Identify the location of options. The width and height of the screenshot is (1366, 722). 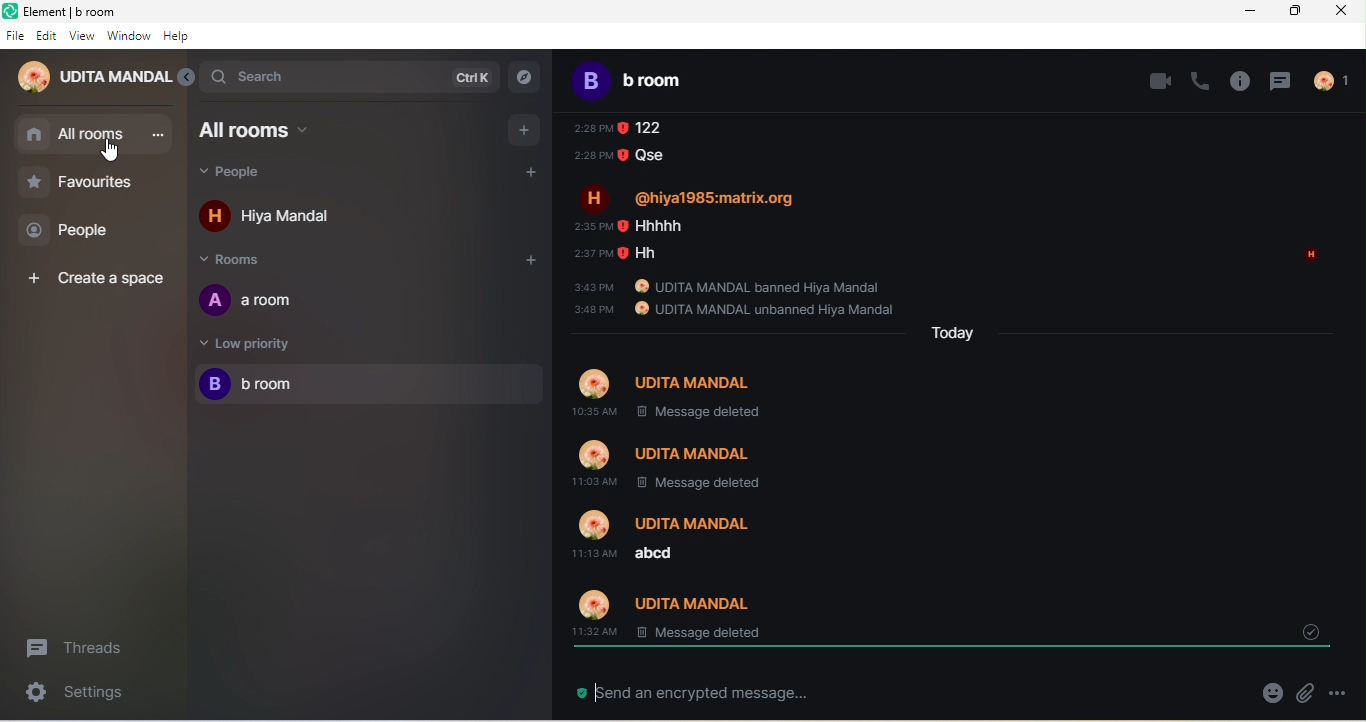
(1346, 693).